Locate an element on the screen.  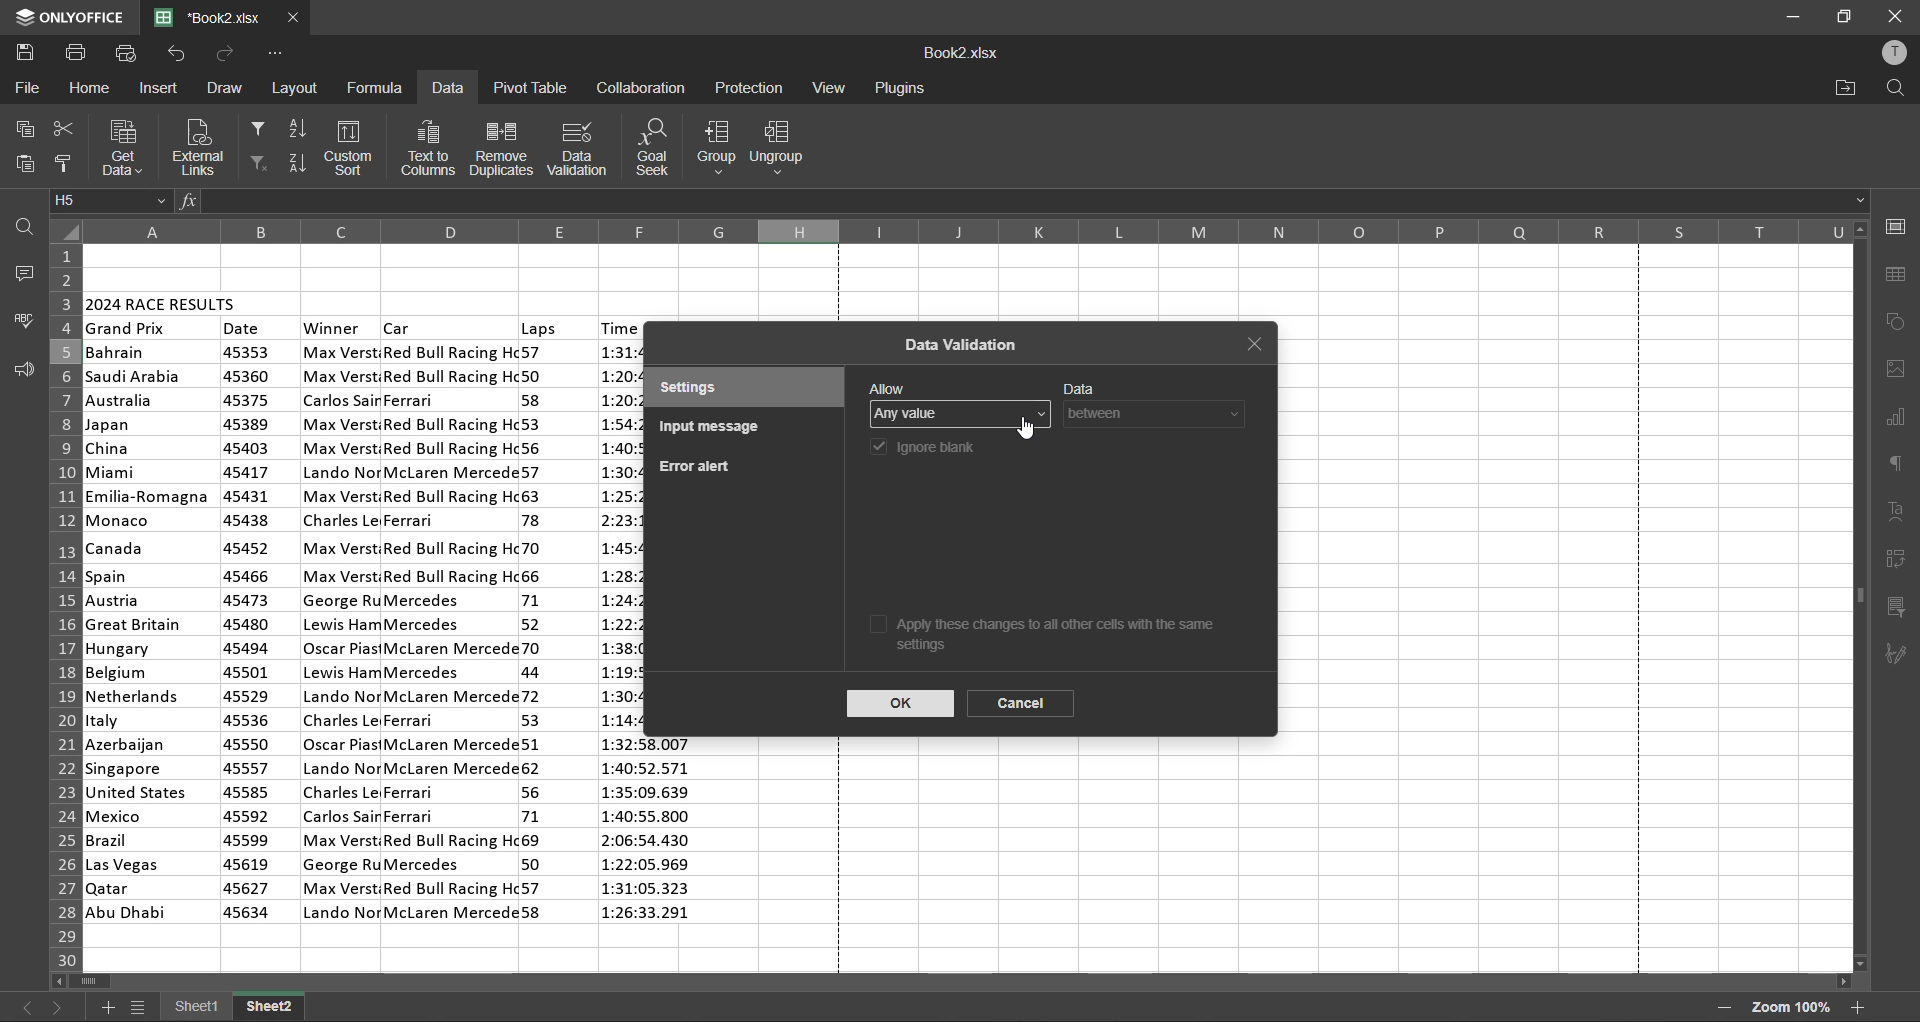
plugins is located at coordinates (899, 89).